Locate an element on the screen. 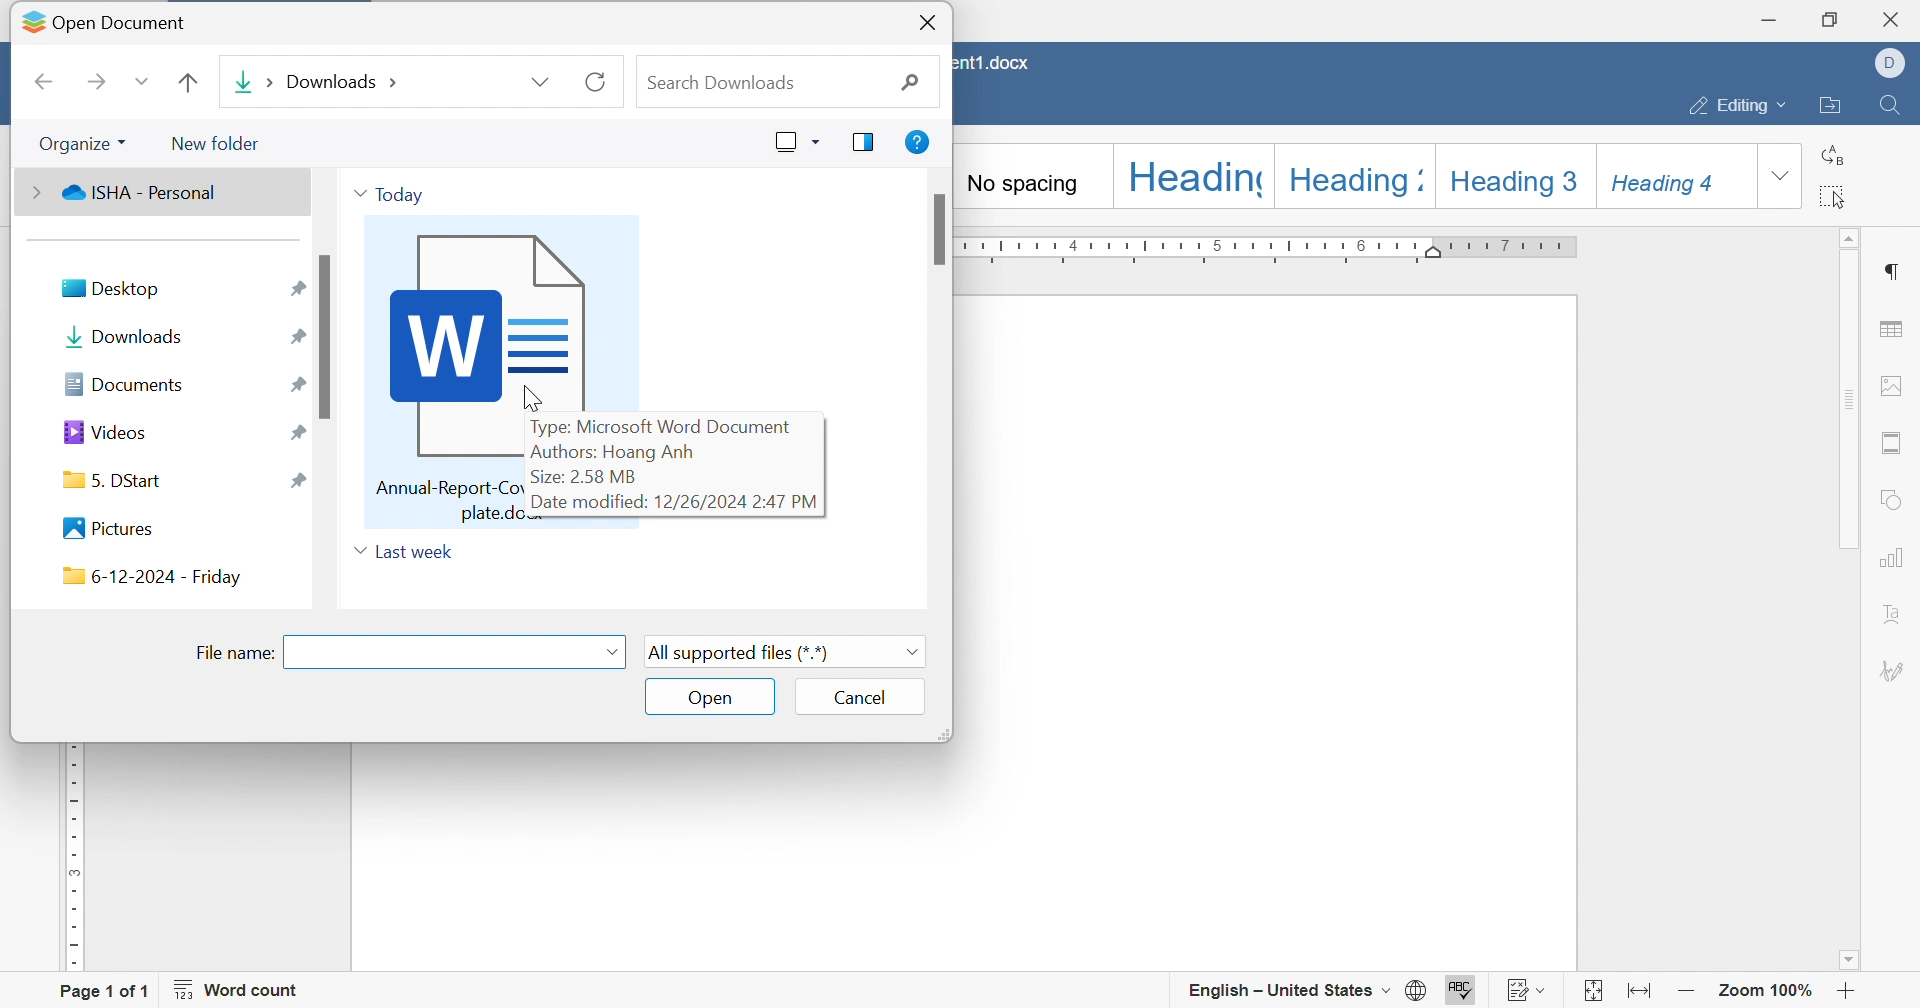  spell checking is located at coordinates (1462, 991).